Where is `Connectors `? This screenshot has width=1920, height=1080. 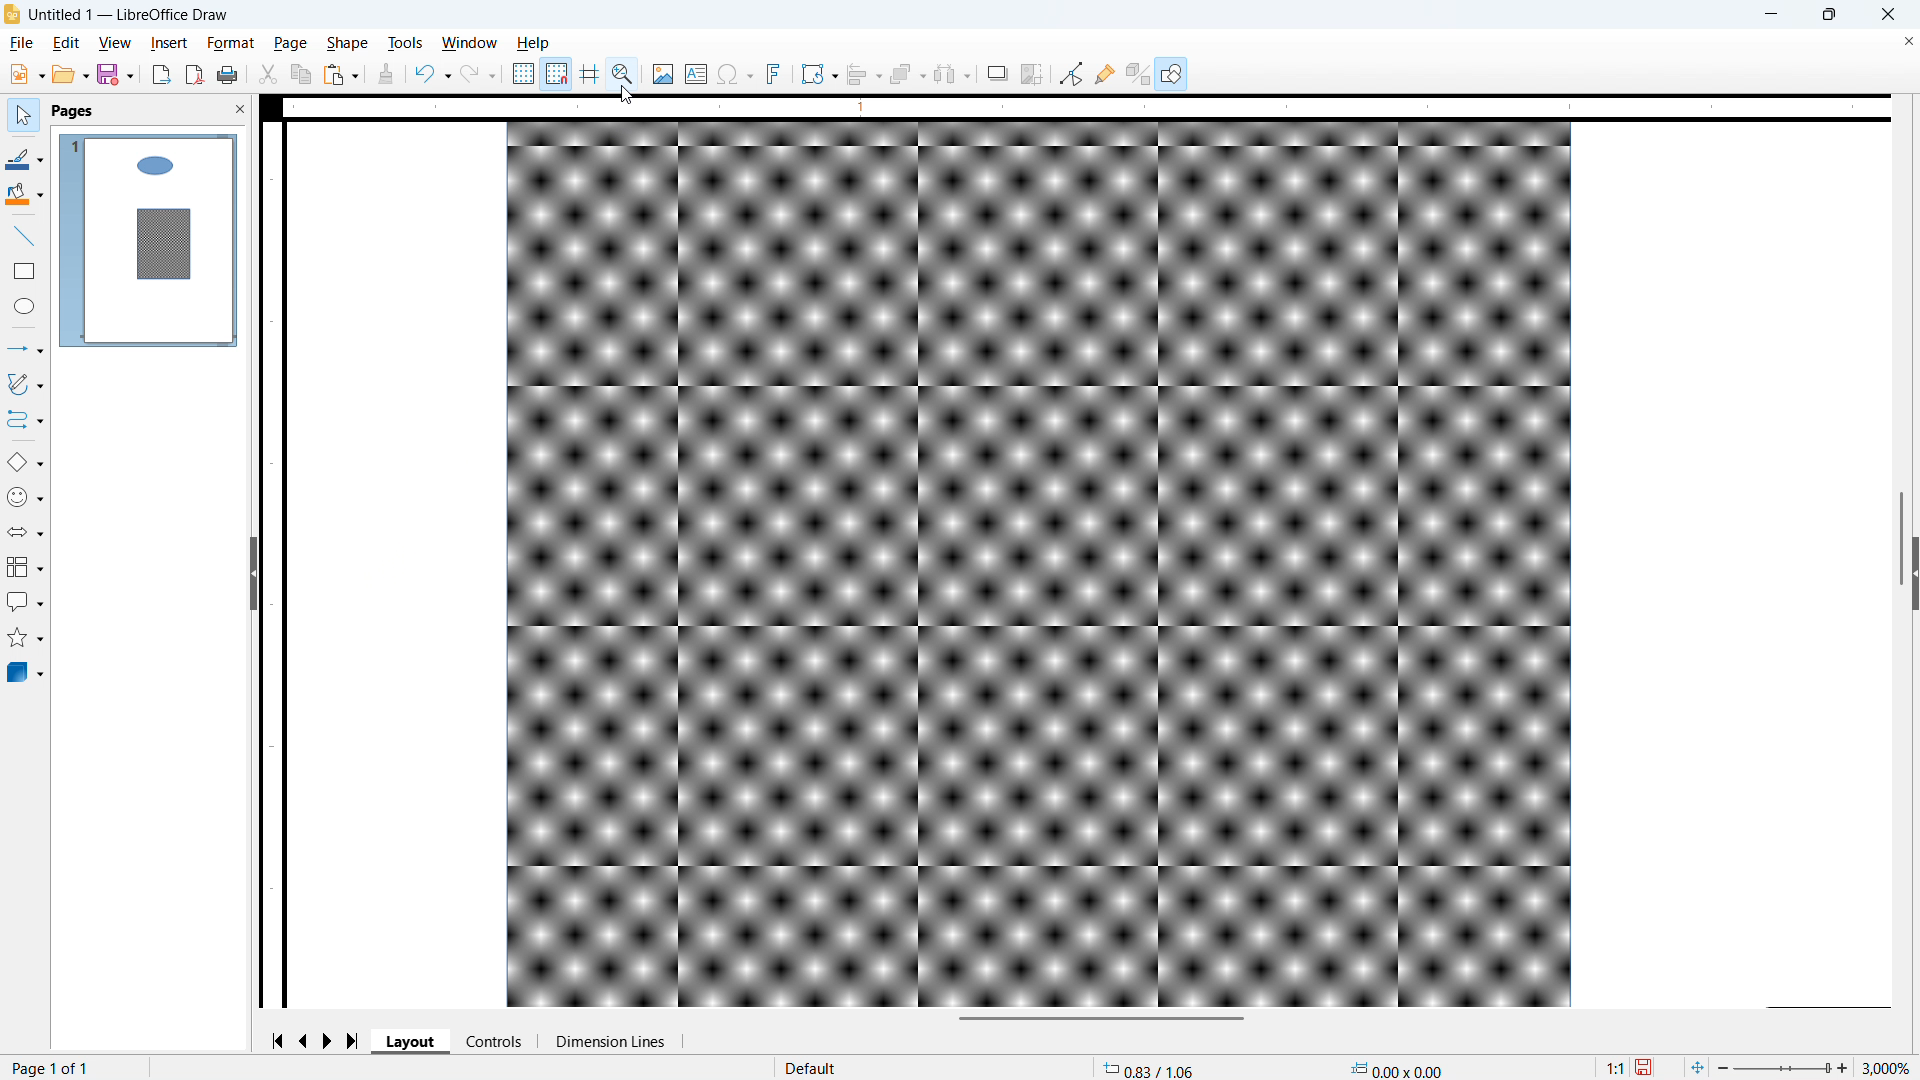
Connectors  is located at coordinates (25, 420).